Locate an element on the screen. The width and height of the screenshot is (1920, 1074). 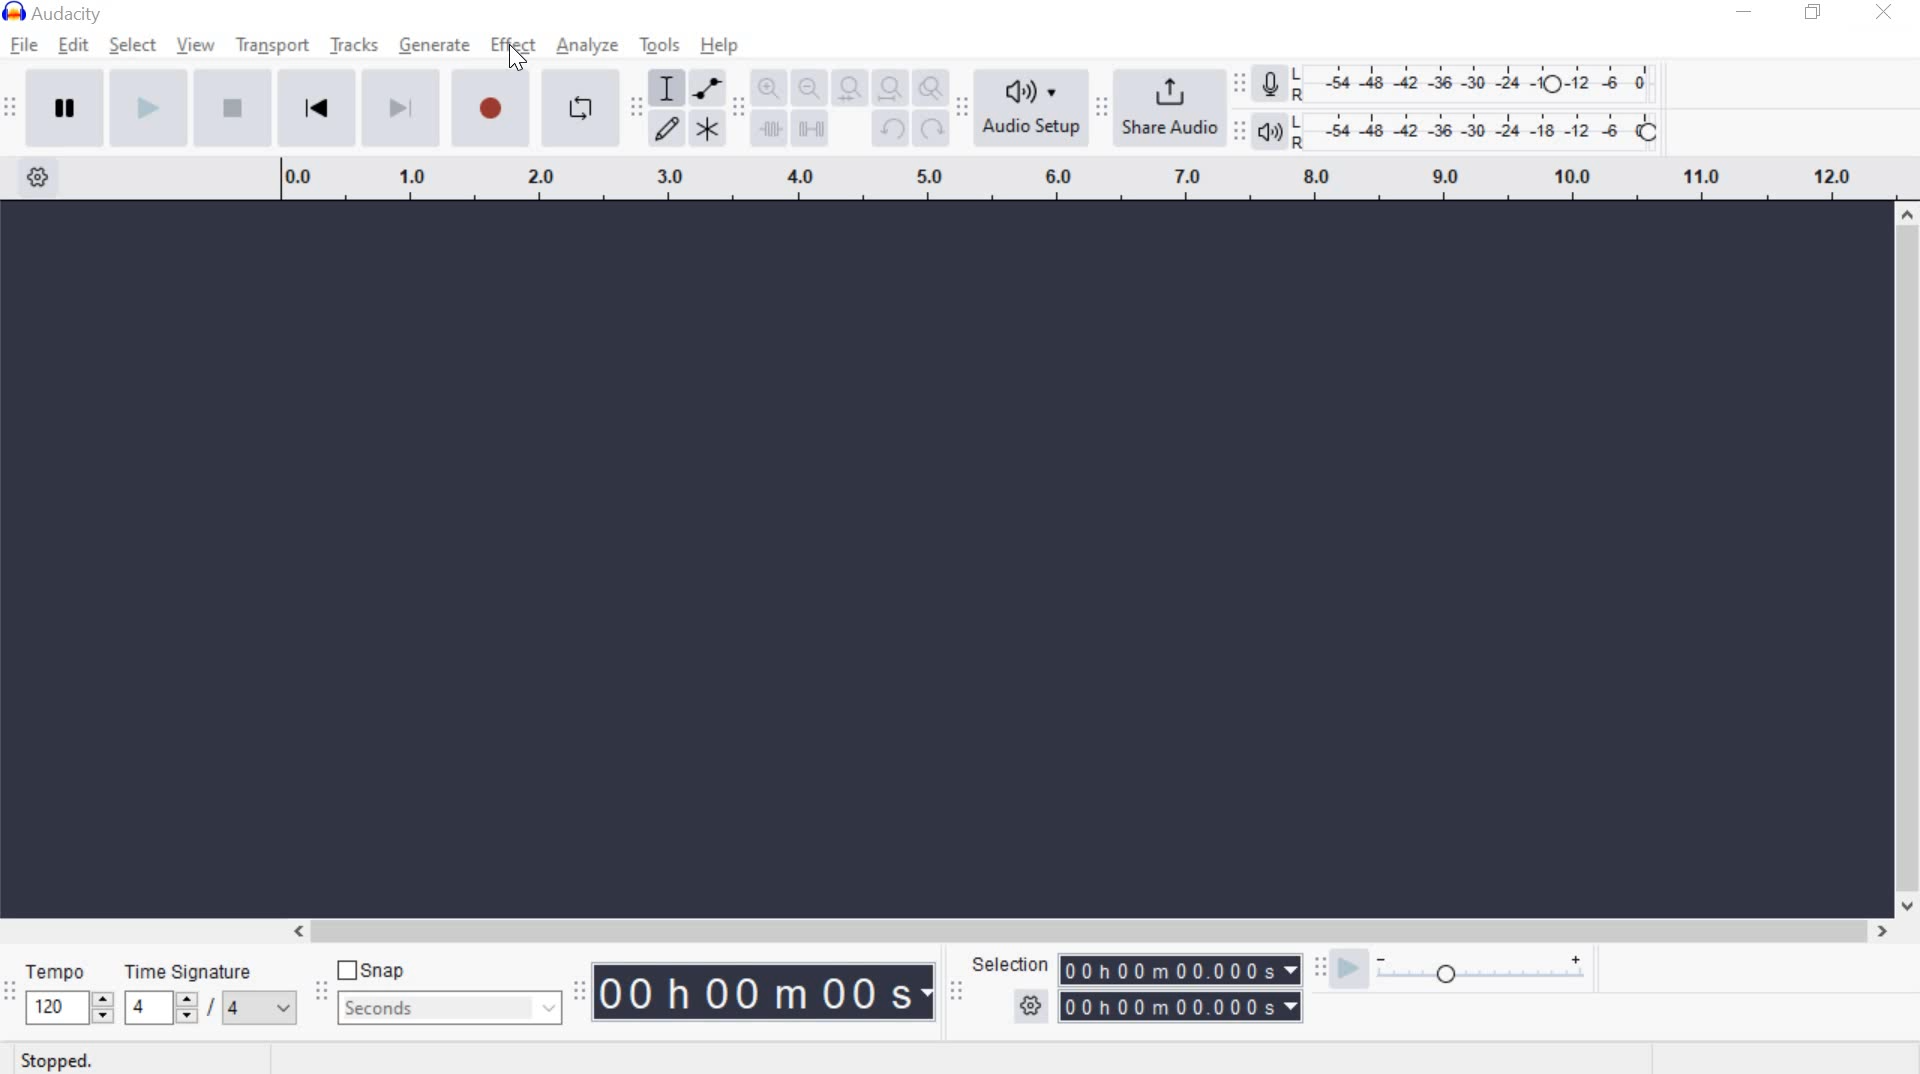
Play-at-speed toolbar is located at coordinates (1324, 964).